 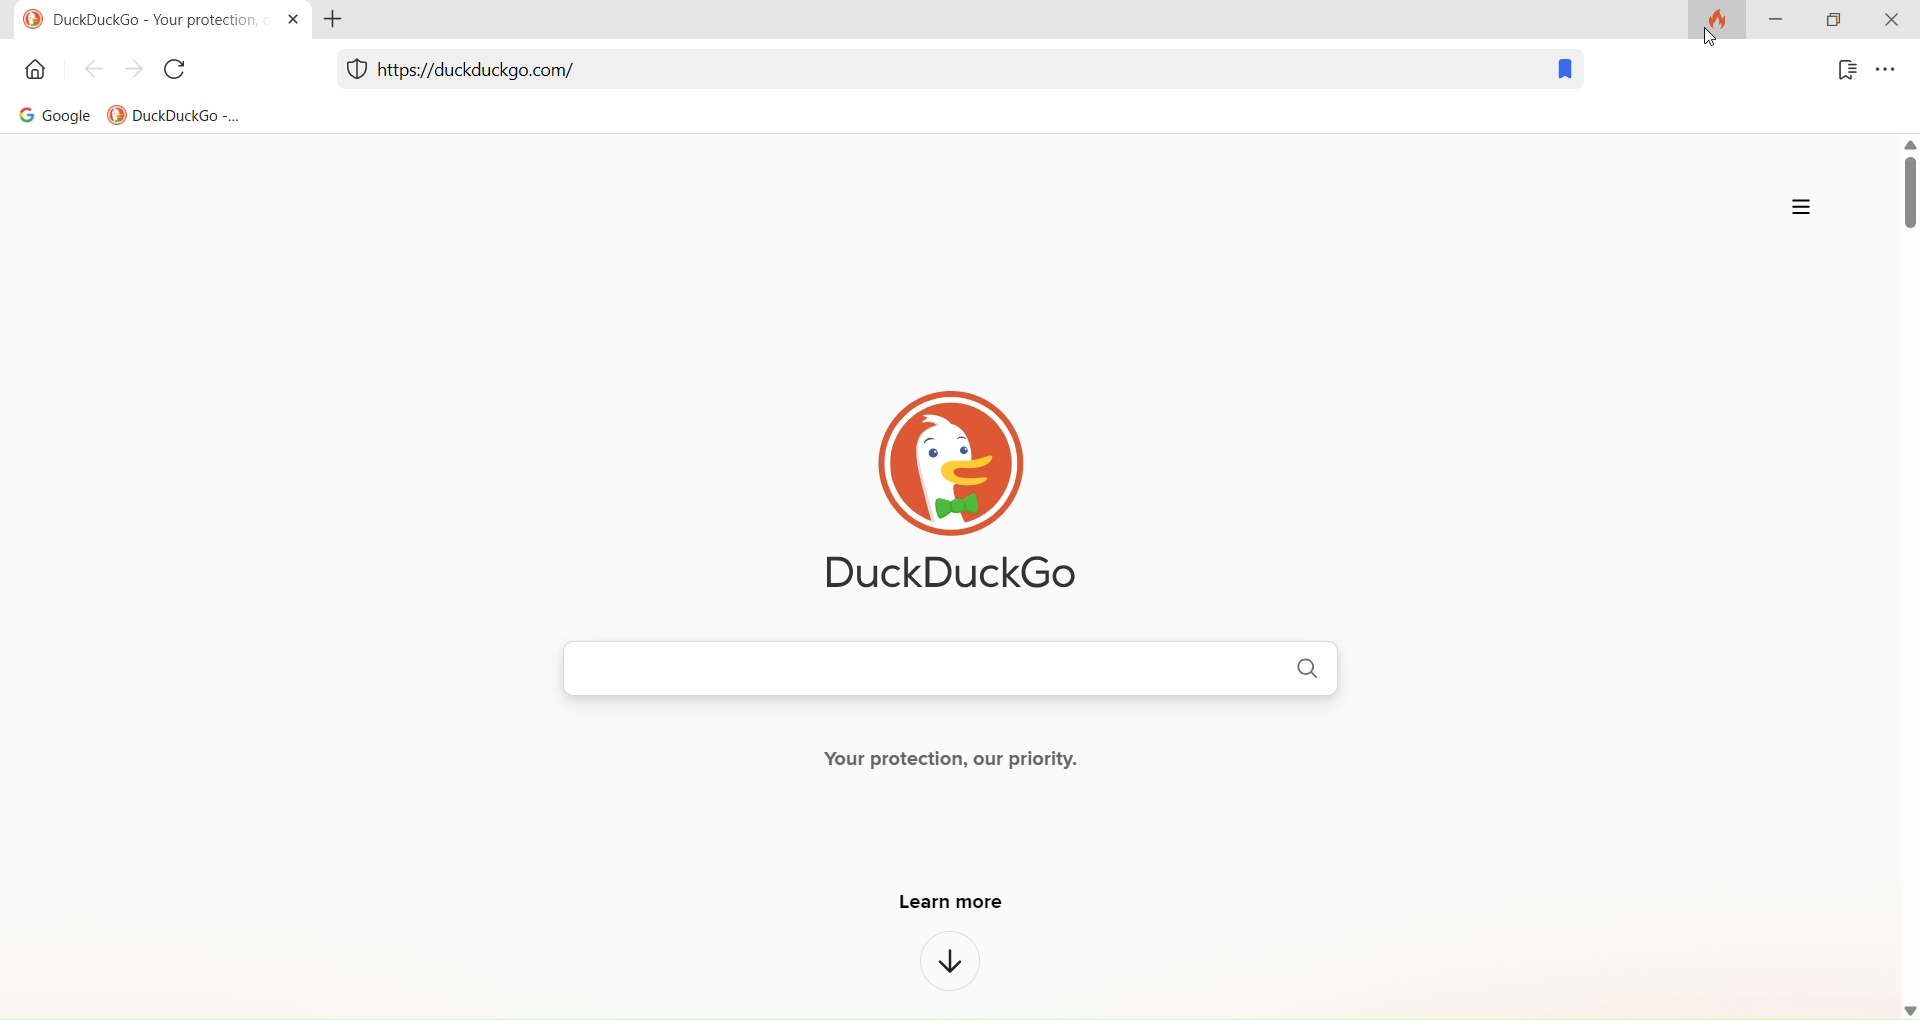 I want to click on down, so click(x=948, y=970).